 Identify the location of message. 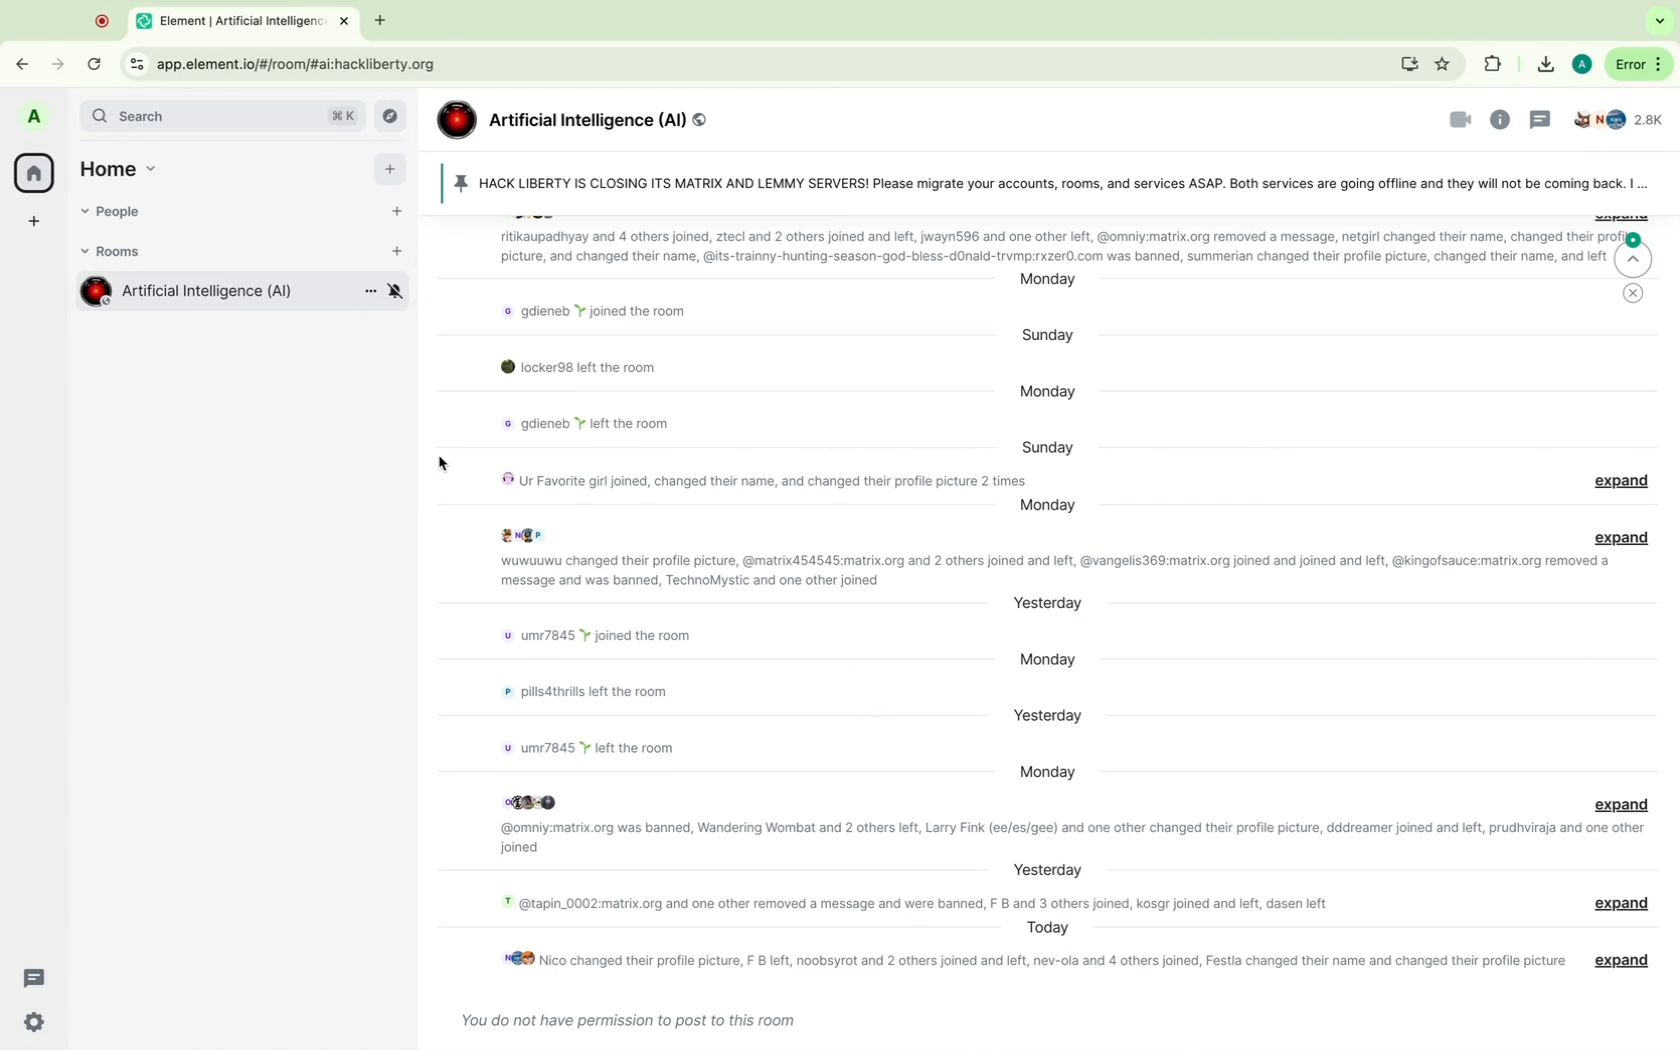
(1614, 802).